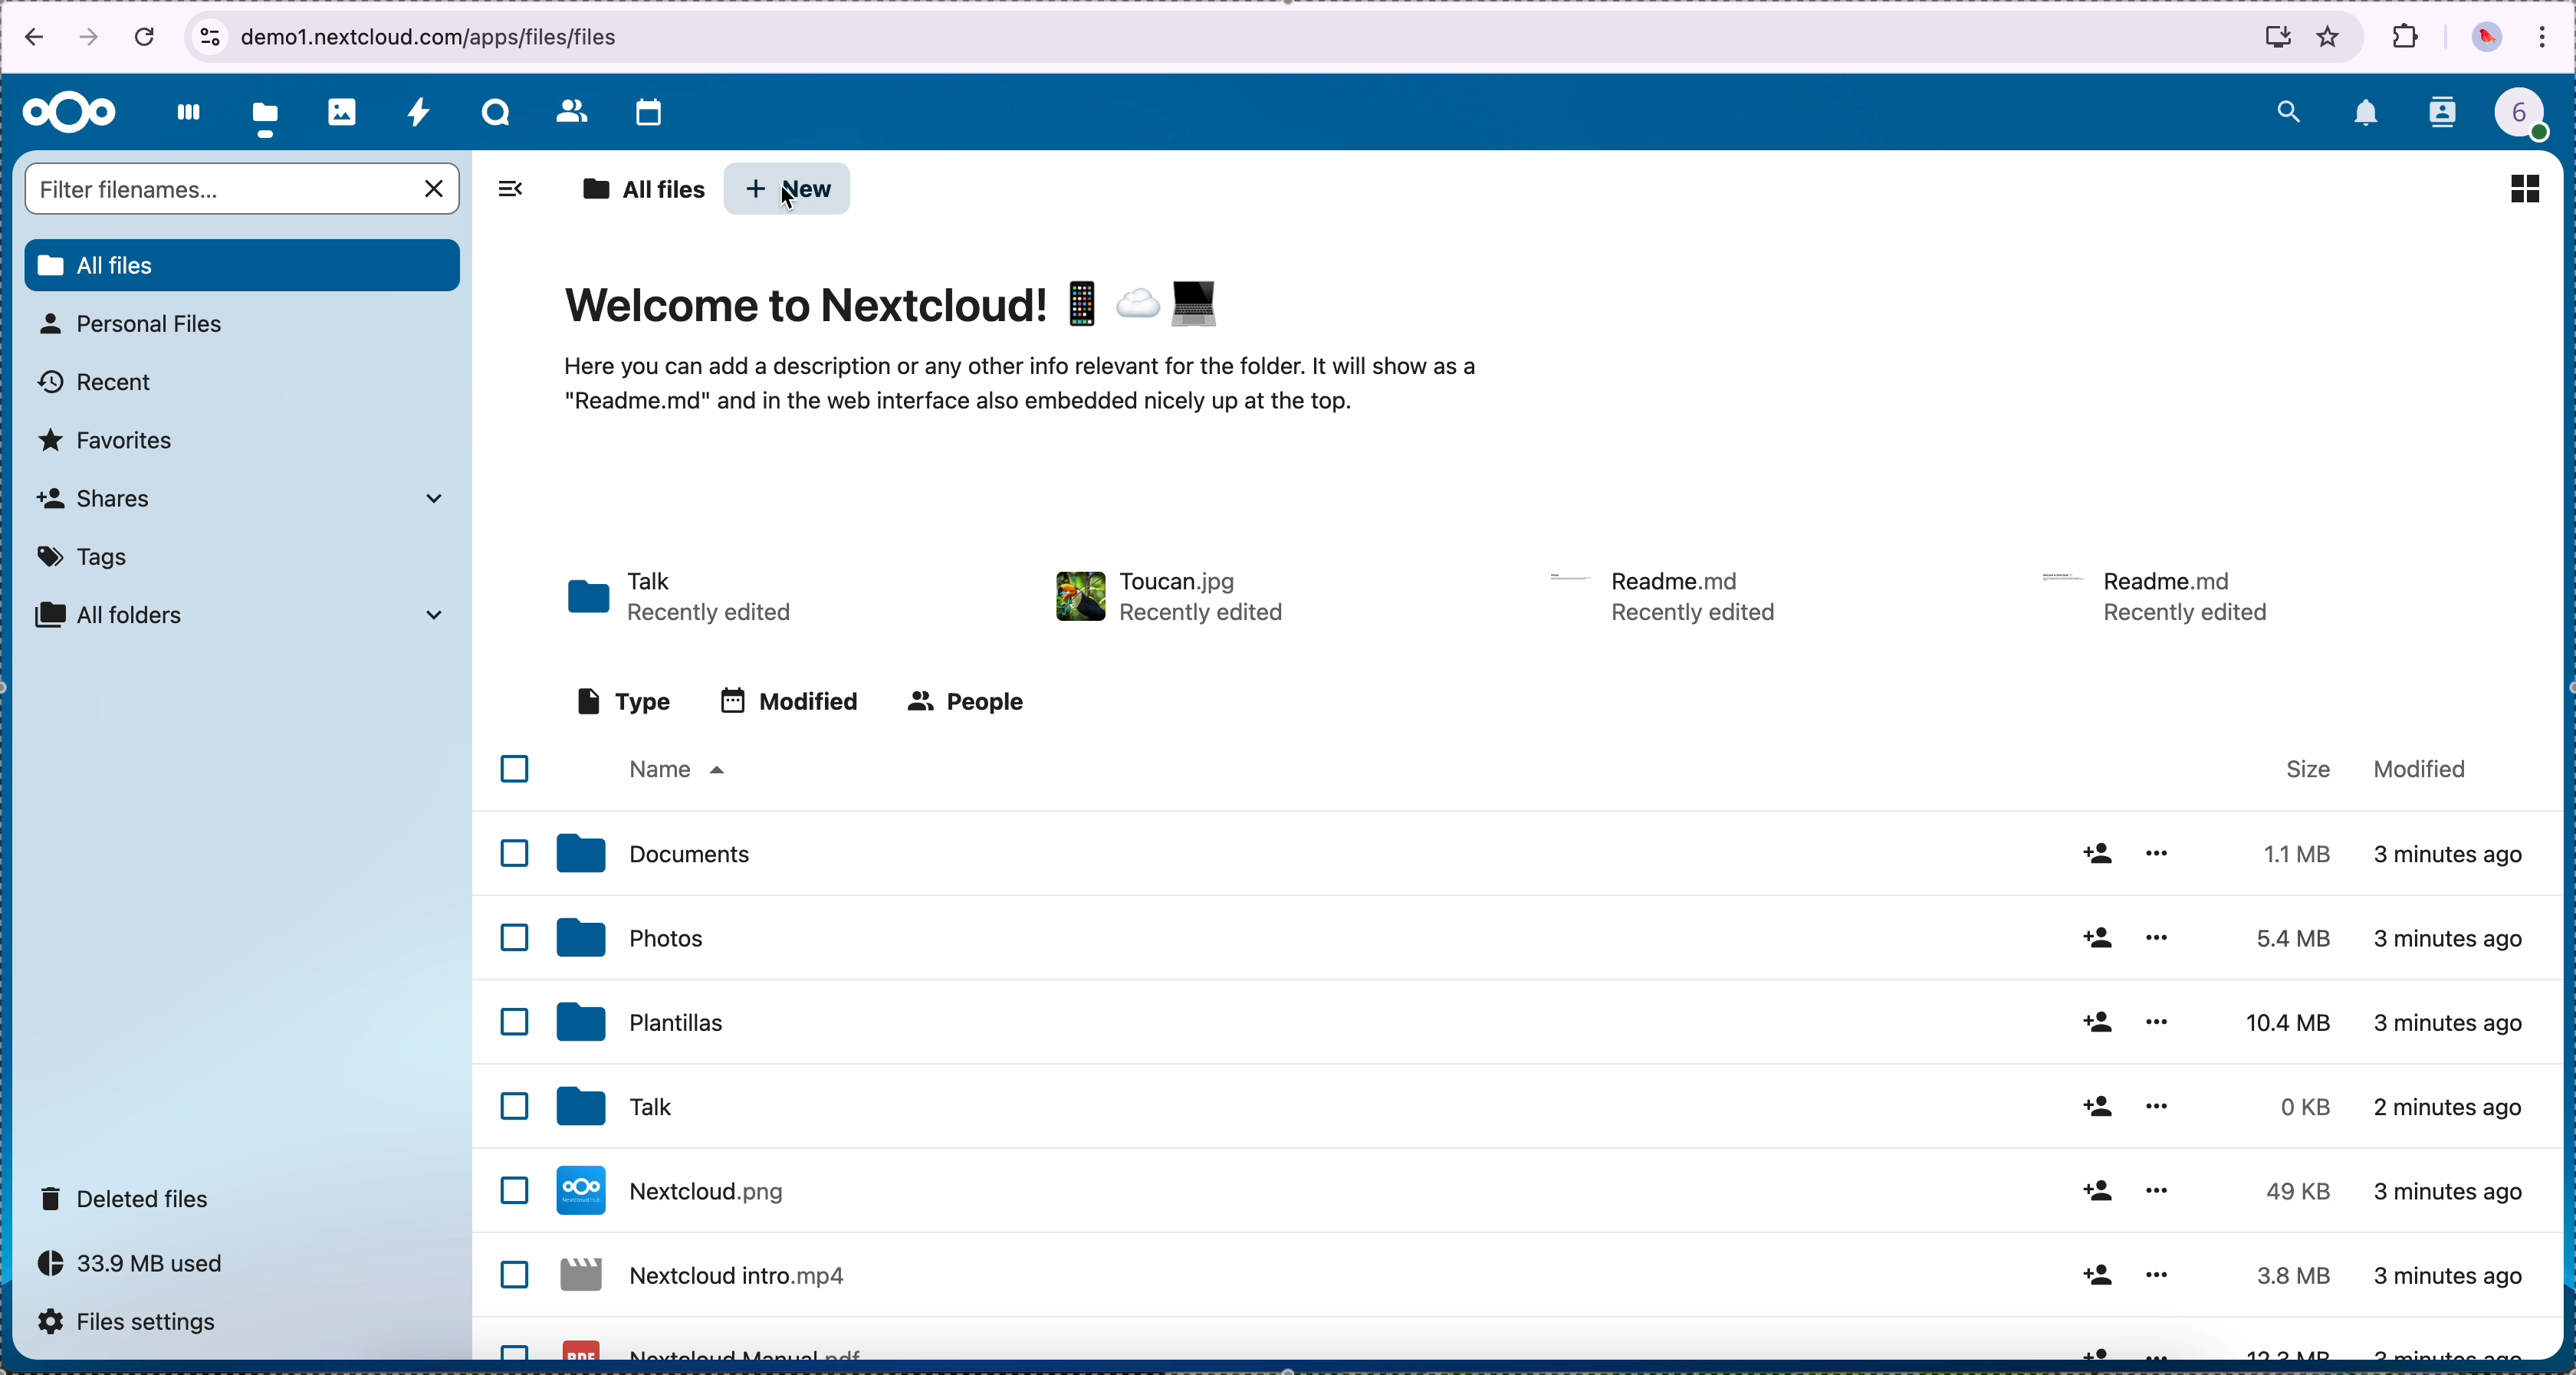 Image resolution: width=2576 pixels, height=1375 pixels. I want to click on talk folder, so click(684, 599).